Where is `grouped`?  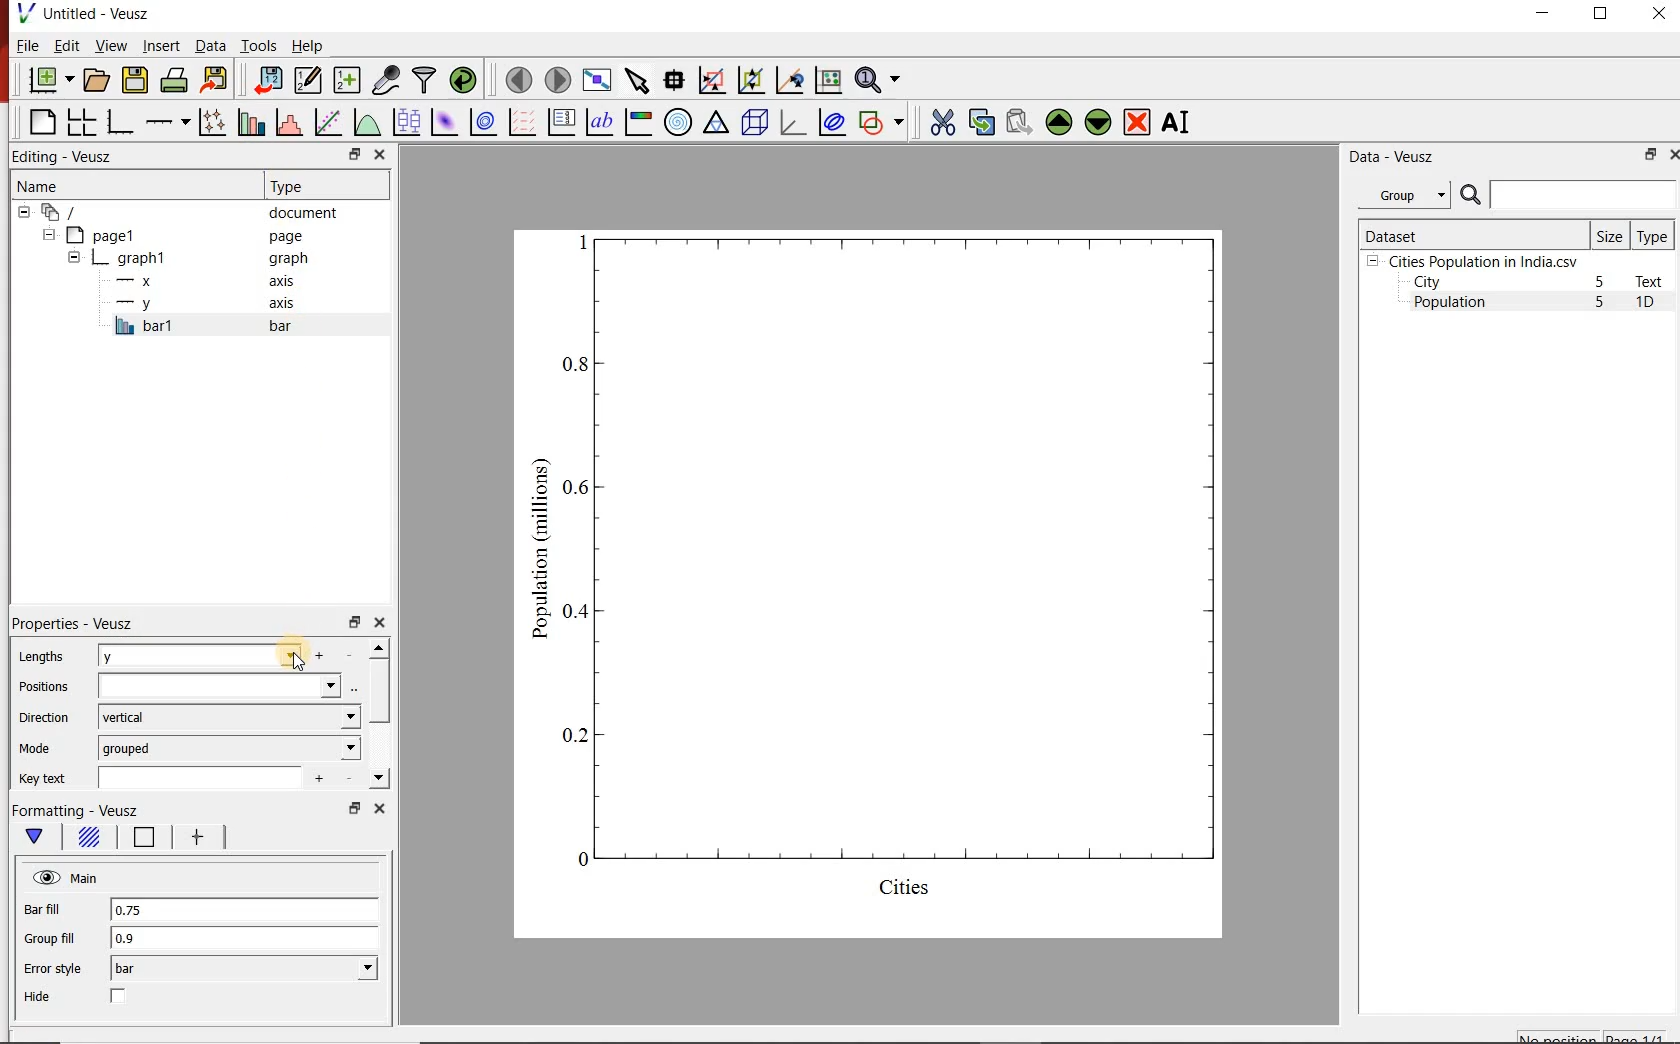 grouped is located at coordinates (230, 747).